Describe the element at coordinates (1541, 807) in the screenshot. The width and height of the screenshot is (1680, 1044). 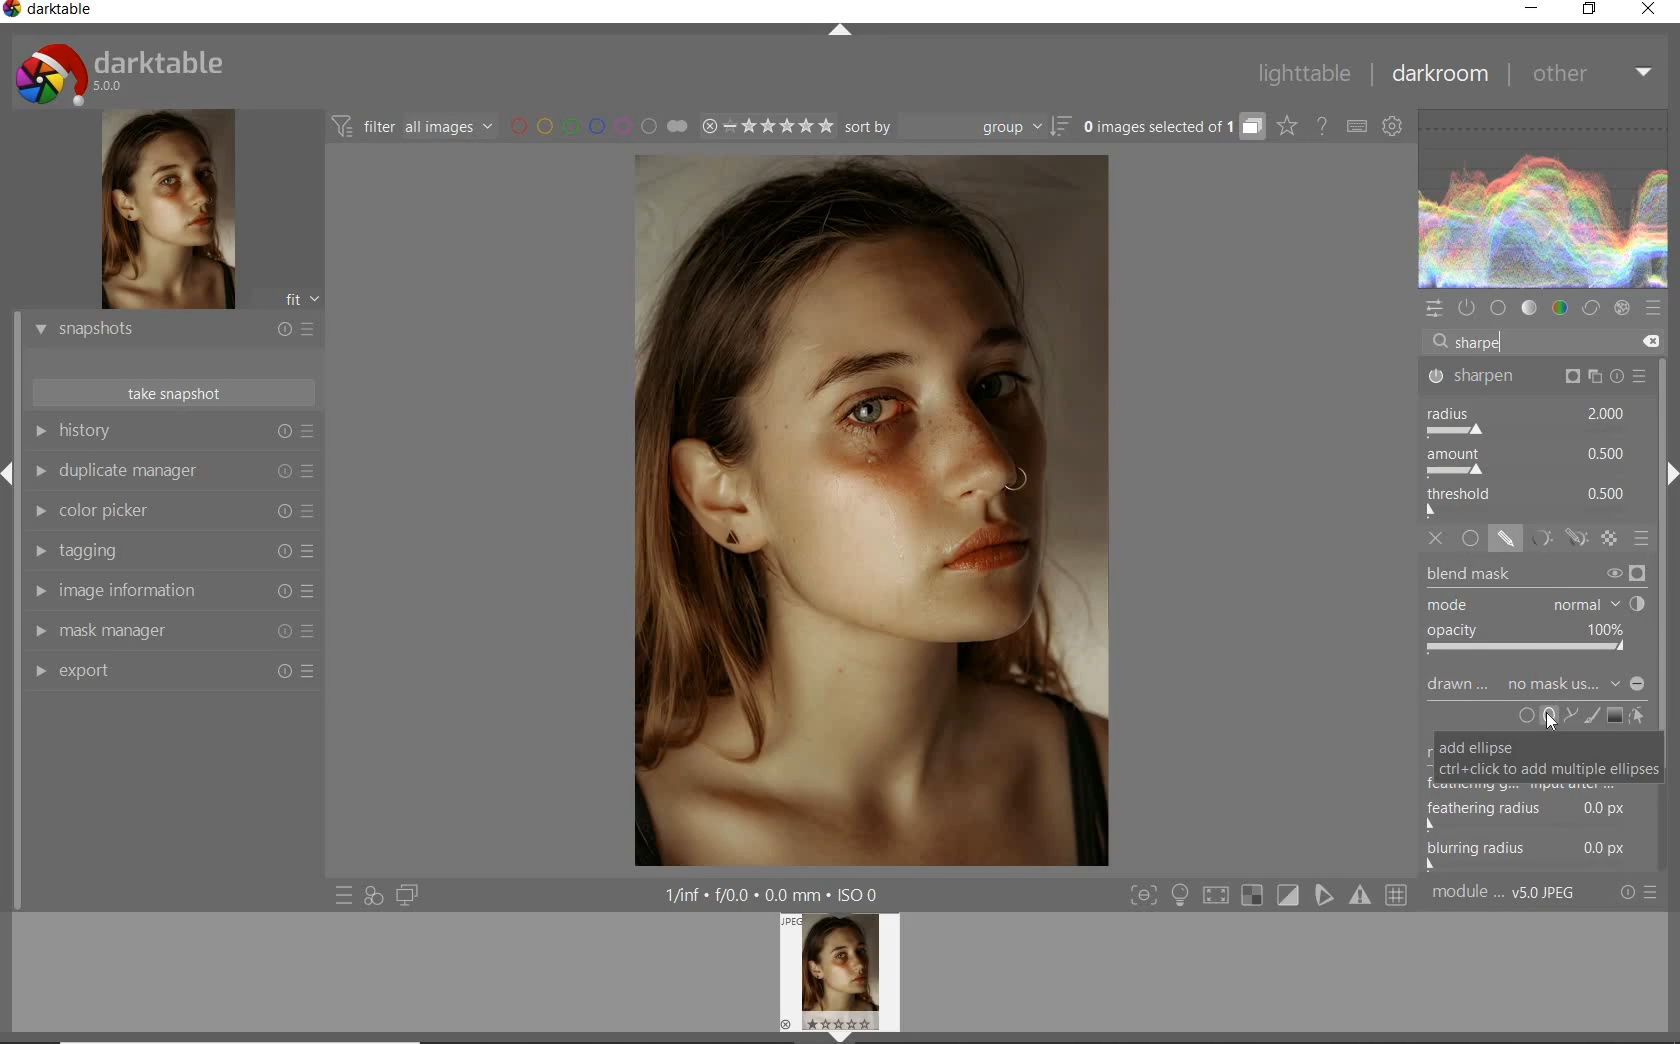
I see `FEATHERING RADIUS` at that location.